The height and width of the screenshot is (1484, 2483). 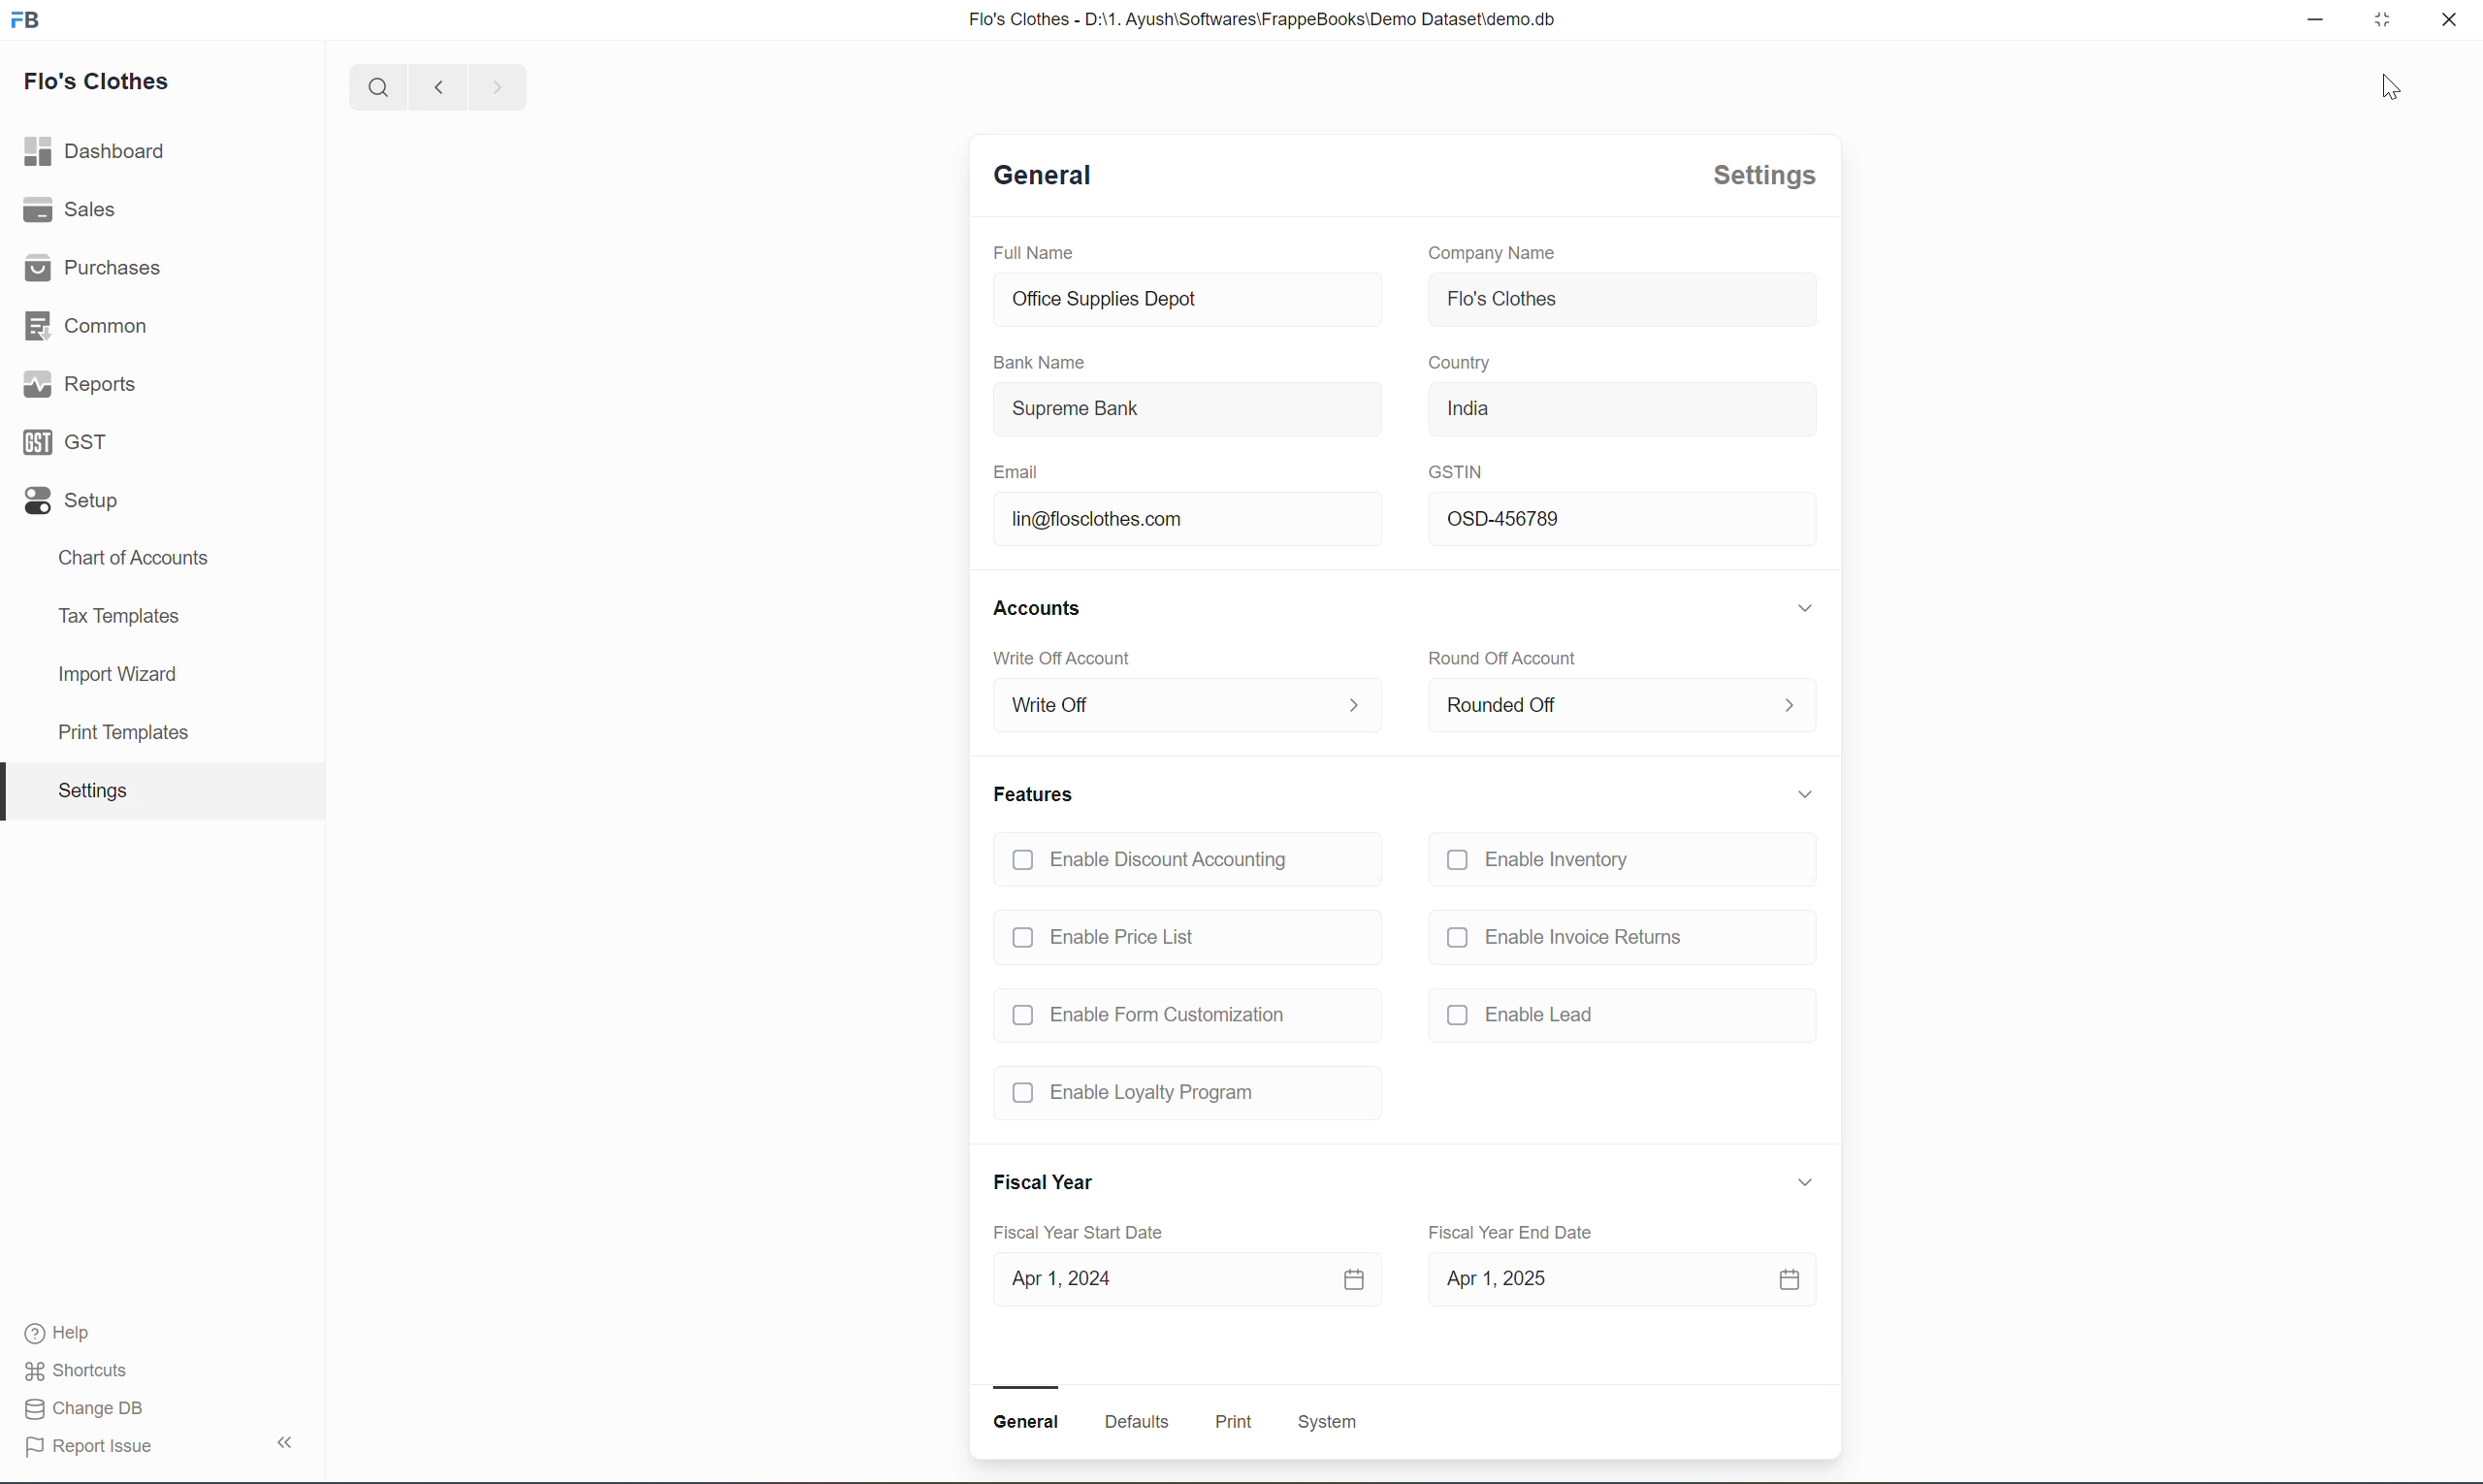 What do you see at coordinates (1324, 1420) in the screenshot?
I see `System` at bounding box center [1324, 1420].